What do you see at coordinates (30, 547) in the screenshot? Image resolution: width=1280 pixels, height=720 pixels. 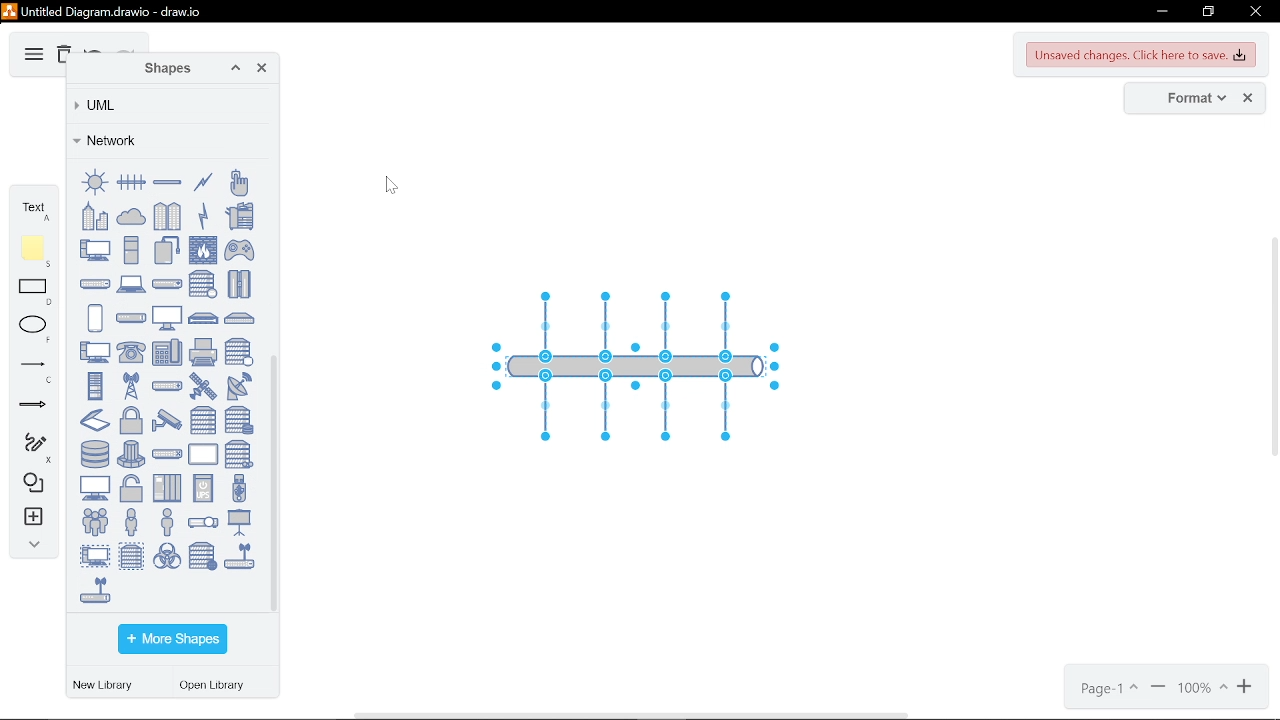 I see `collapse` at bounding box center [30, 547].